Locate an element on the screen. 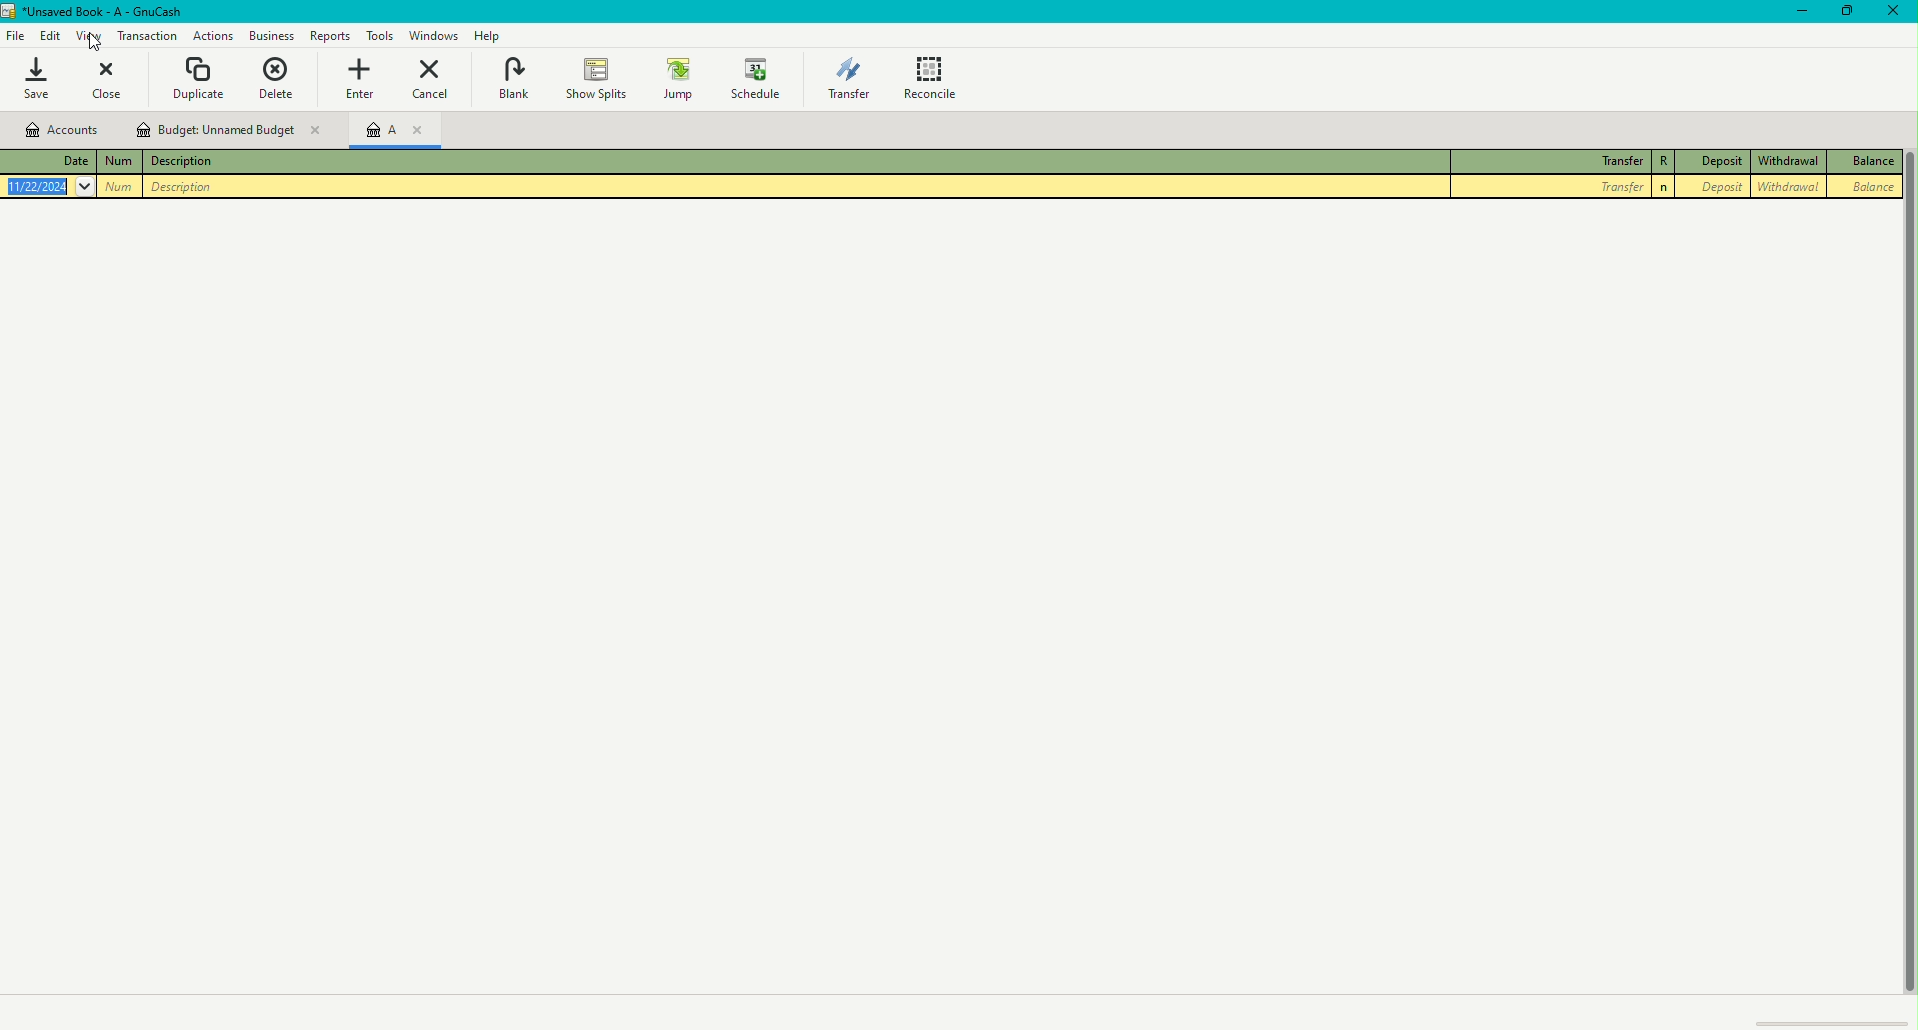 This screenshot has width=1918, height=1030. Unsaved Budget - GnuCash is located at coordinates (97, 12).